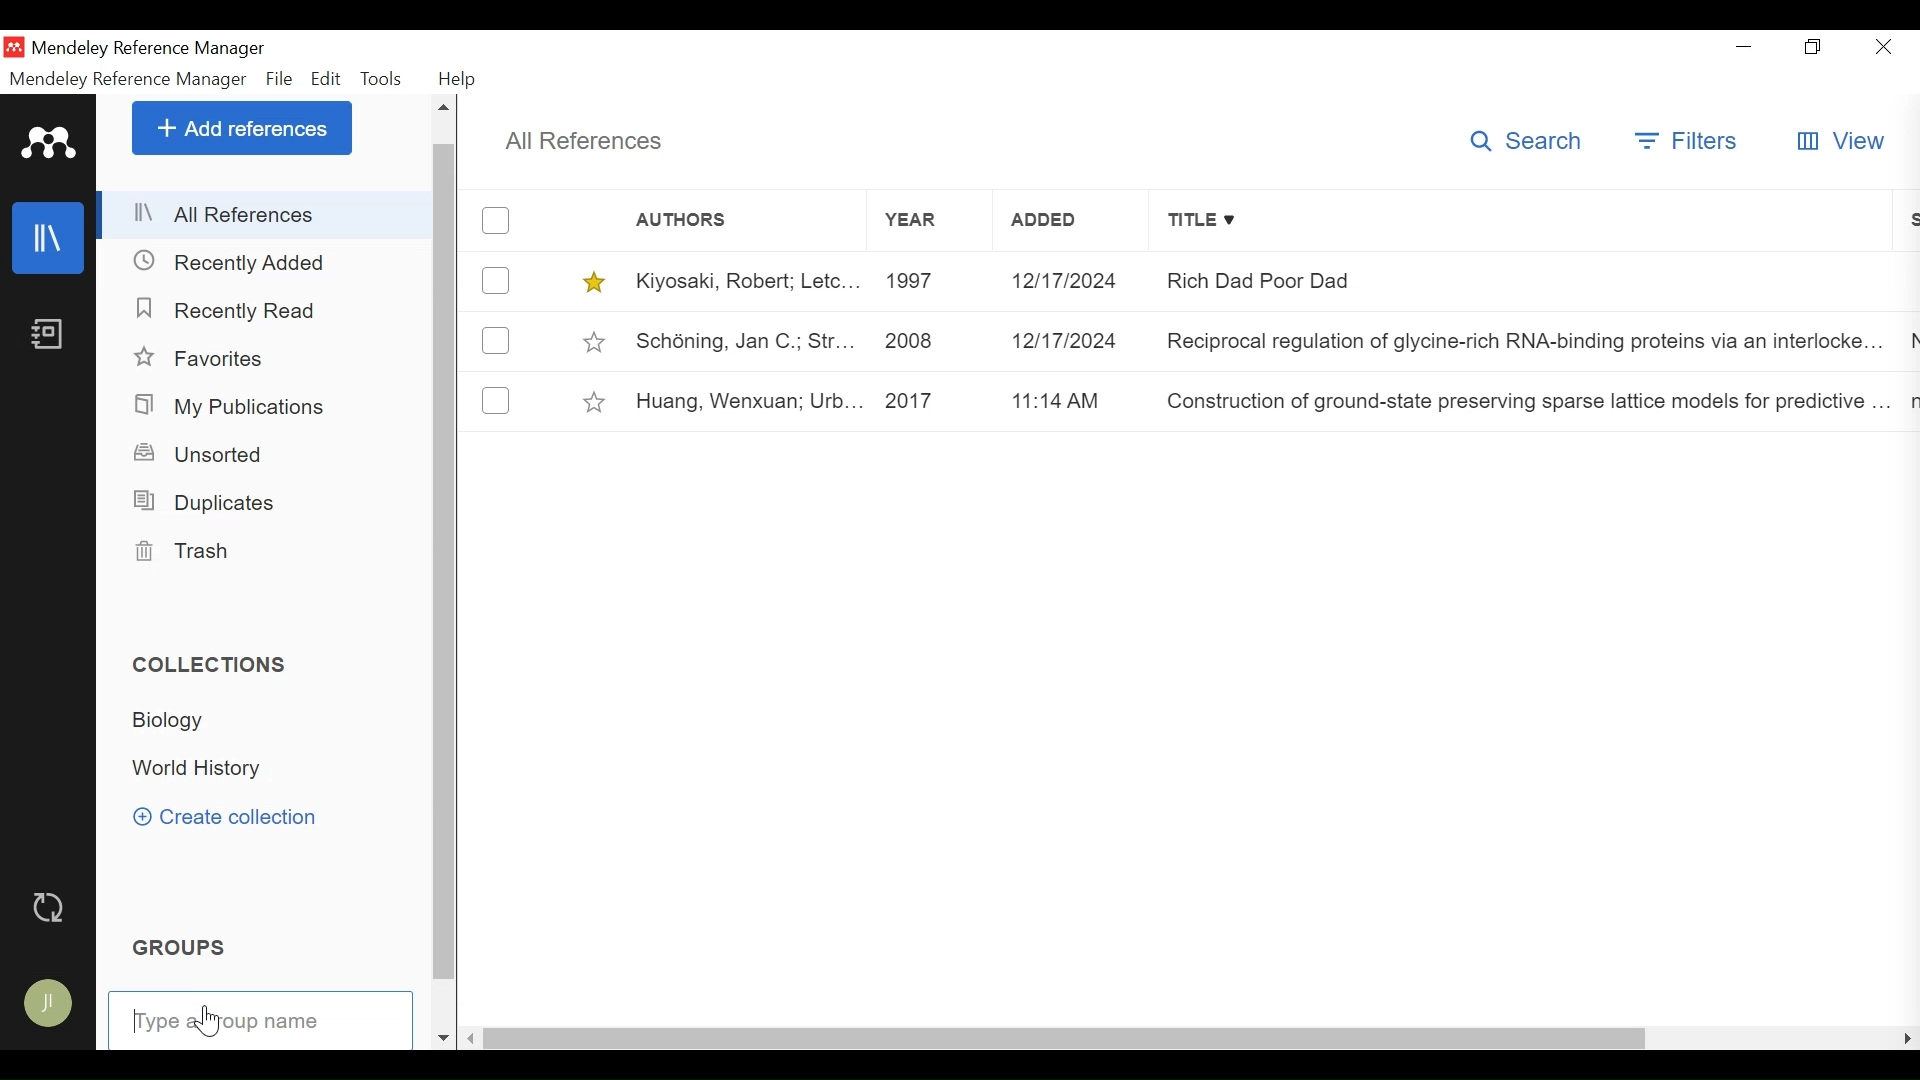 The image size is (1920, 1080). Describe the element at coordinates (1813, 46) in the screenshot. I see `Restore` at that location.